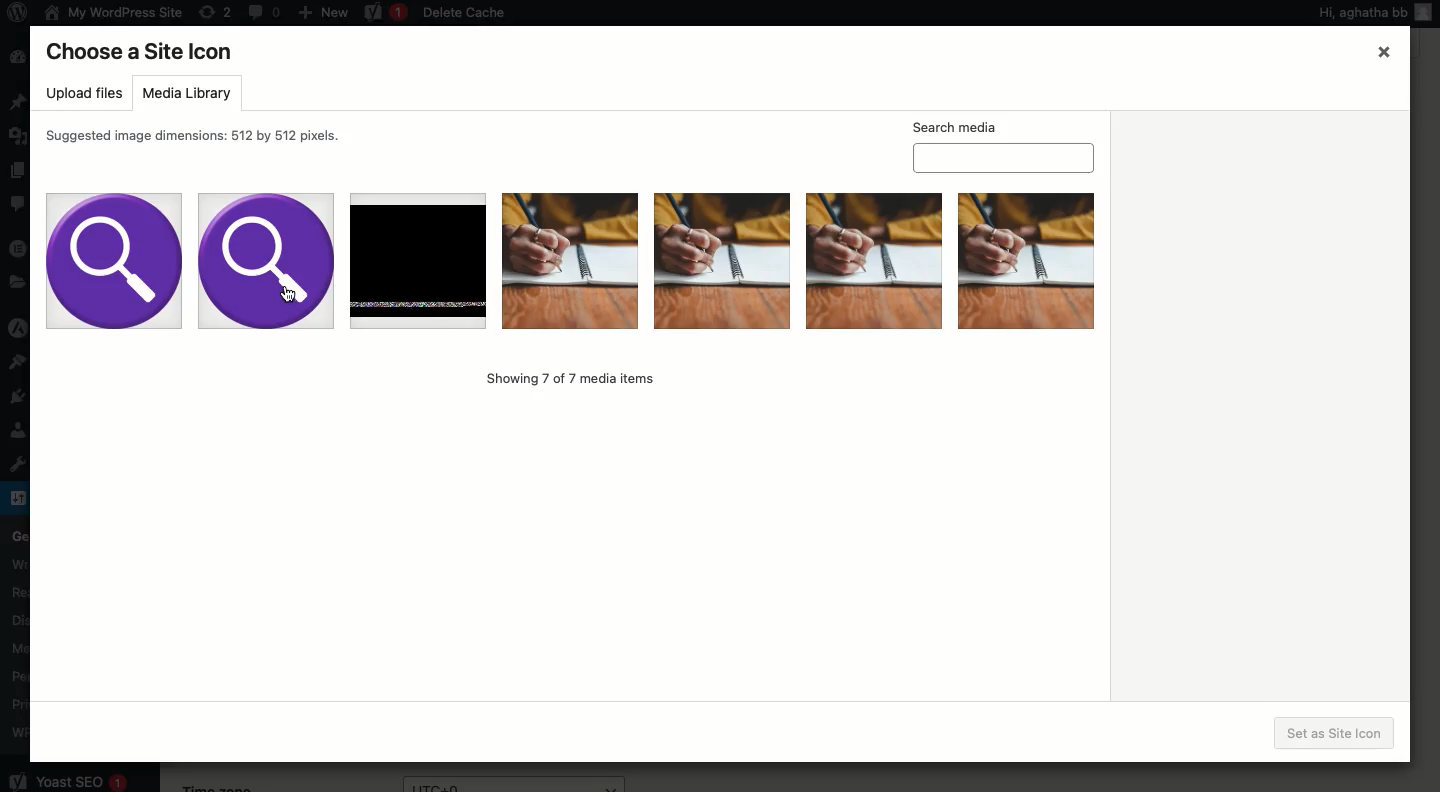  What do you see at coordinates (16, 618) in the screenshot?
I see `Discussion` at bounding box center [16, 618].